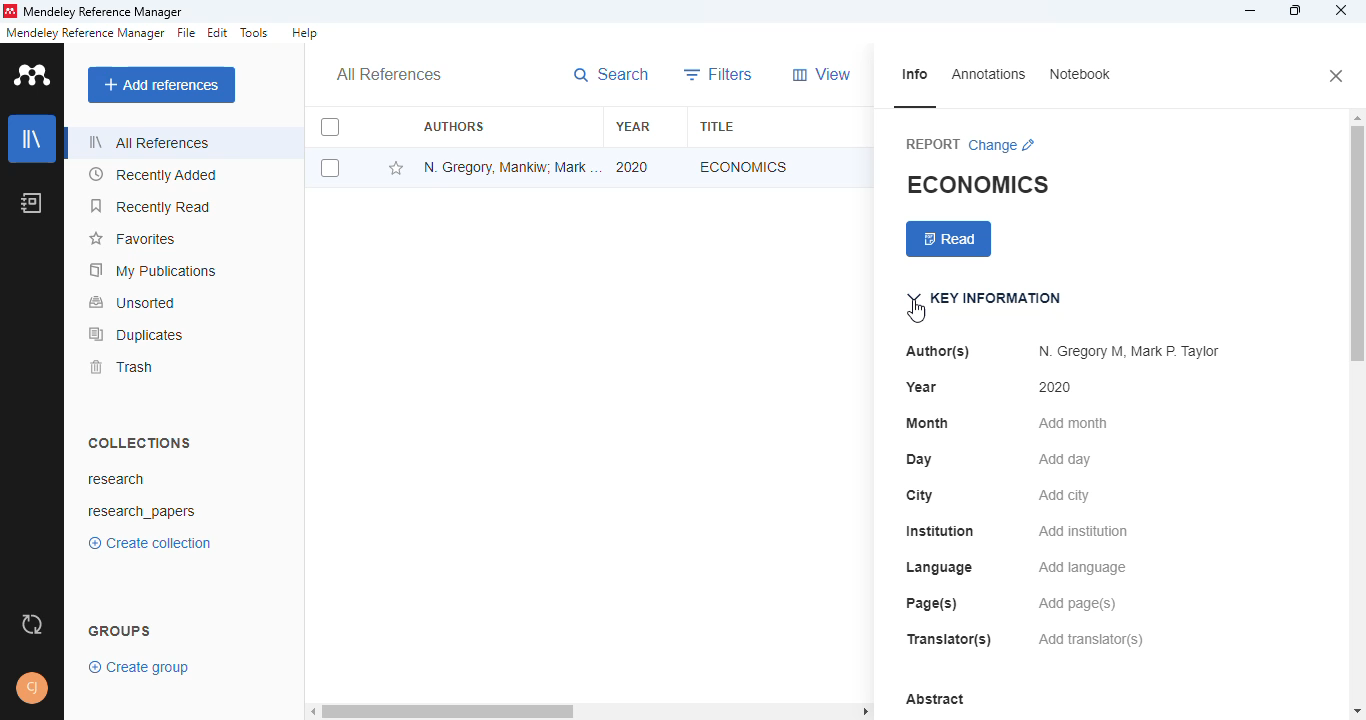 The width and height of the screenshot is (1366, 720). Describe the element at coordinates (219, 32) in the screenshot. I see `edit` at that location.